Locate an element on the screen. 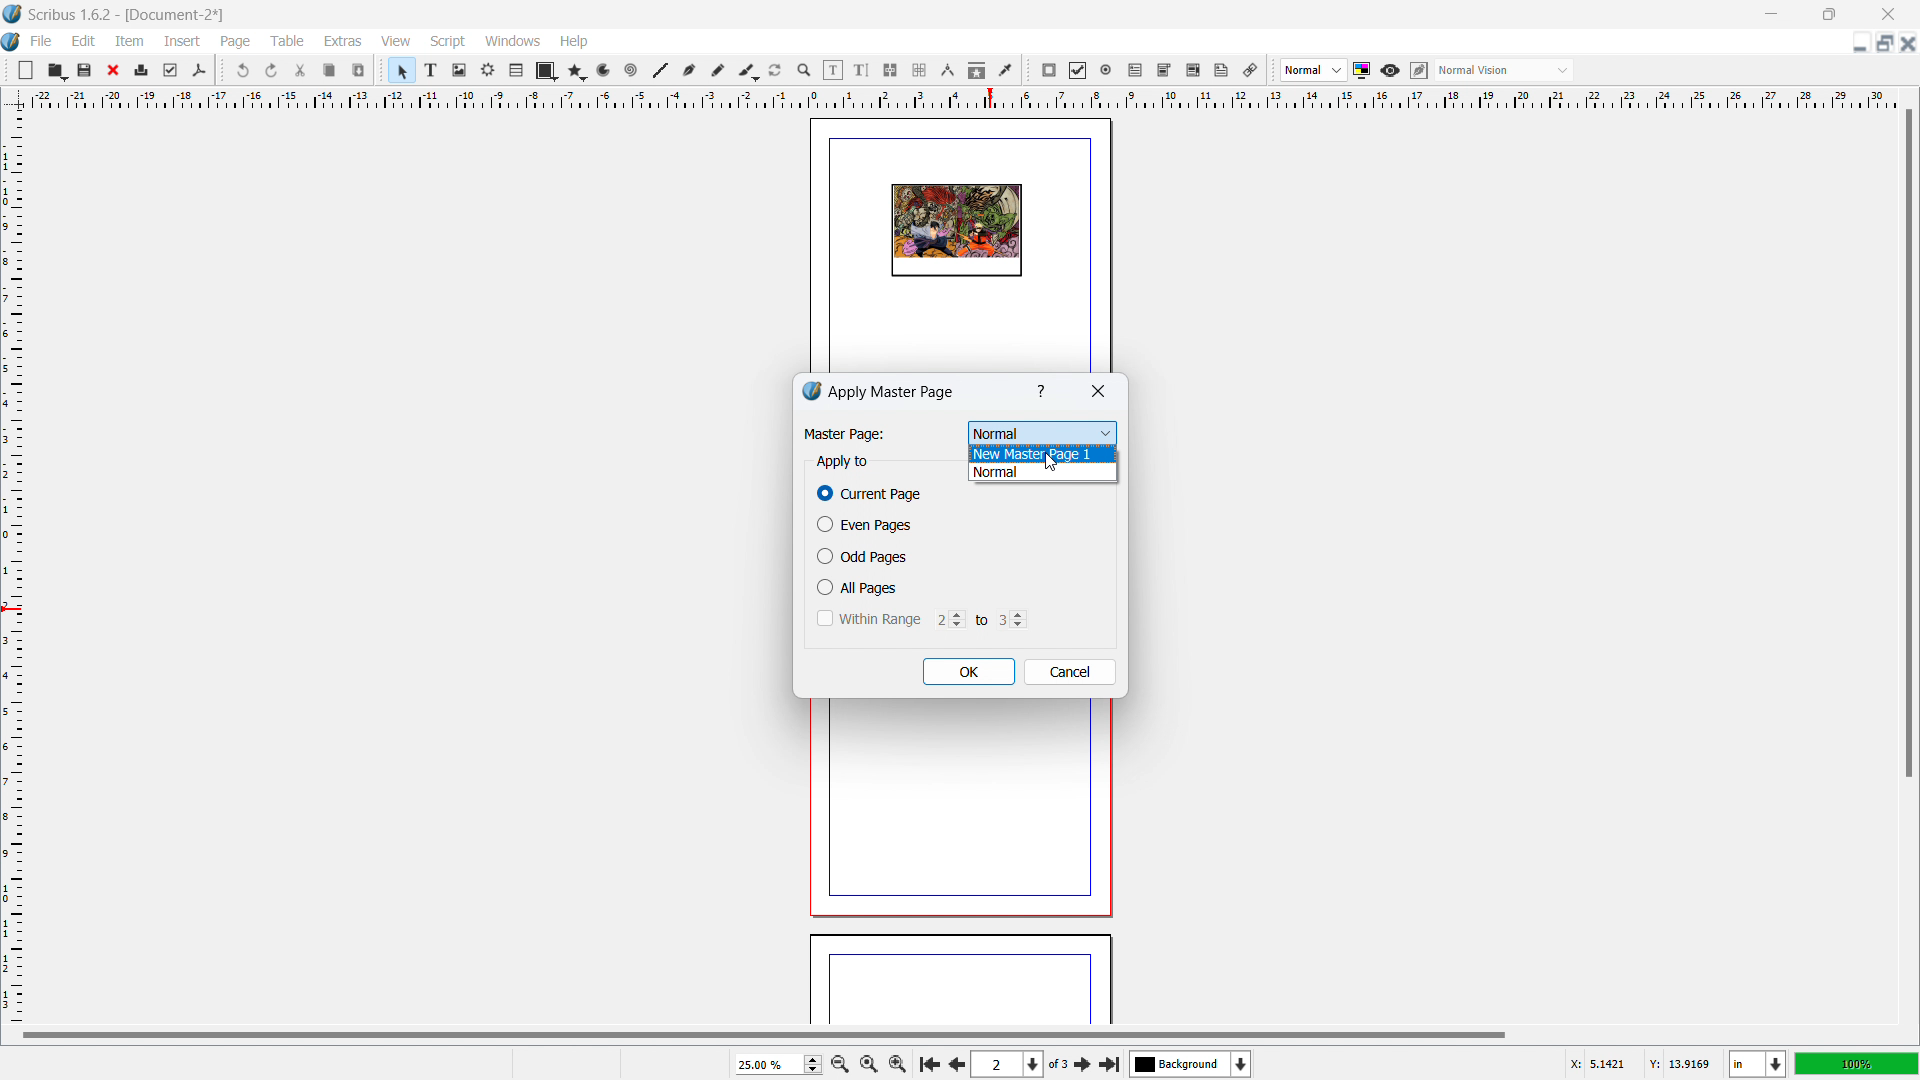  to is located at coordinates (978, 619).